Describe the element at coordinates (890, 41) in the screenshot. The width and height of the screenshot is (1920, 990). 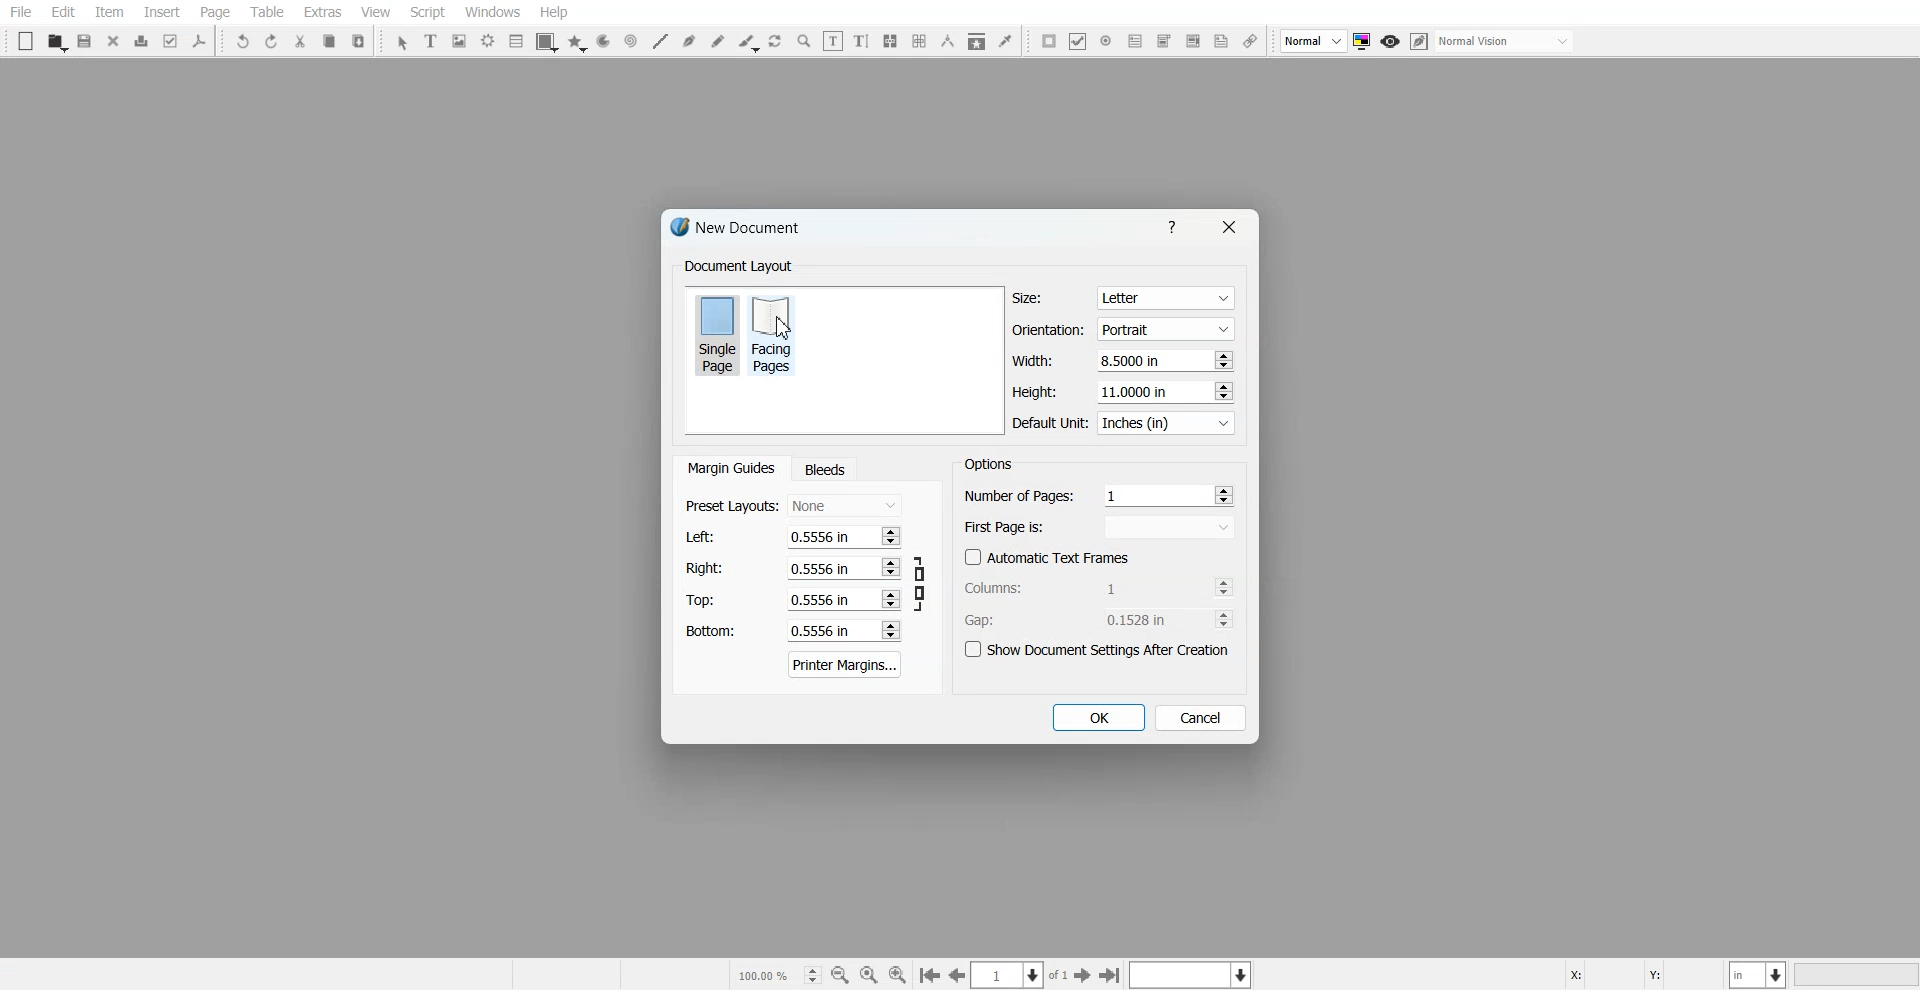
I see `Link Text Frame` at that location.